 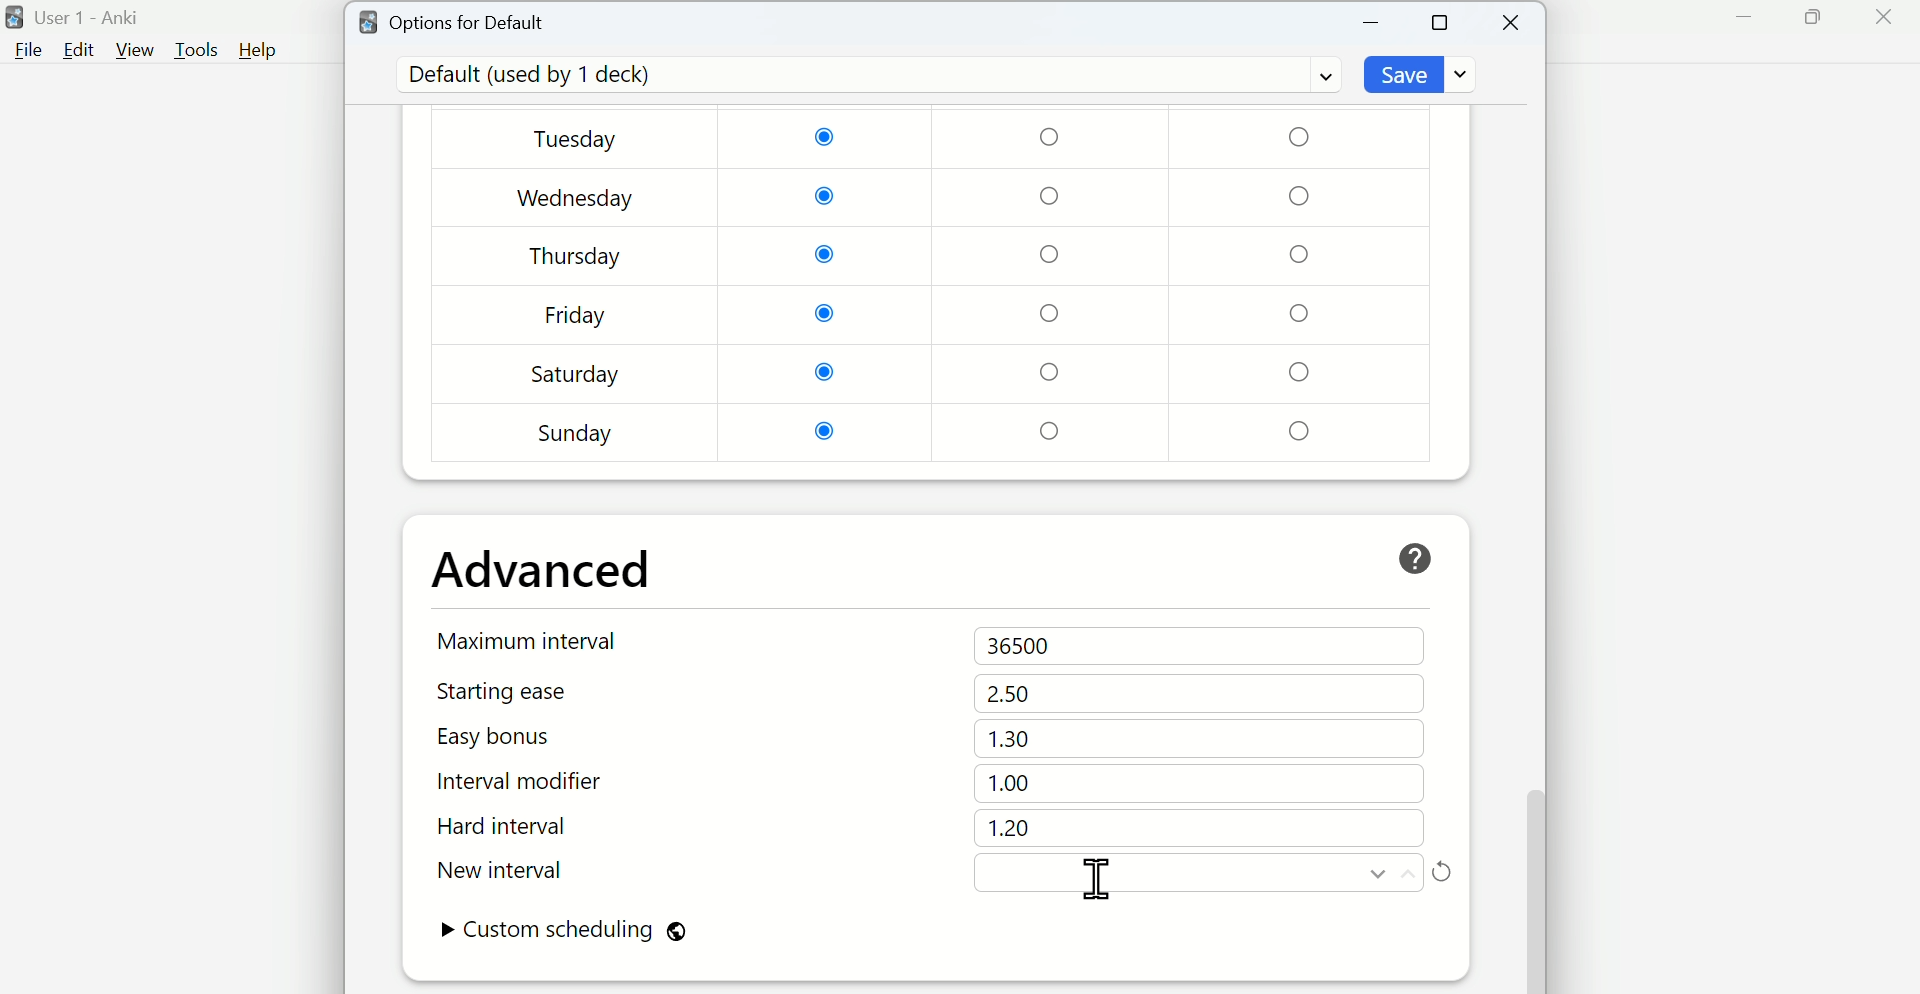 What do you see at coordinates (25, 51) in the screenshot?
I see `File` at bounding box center [25, 51].